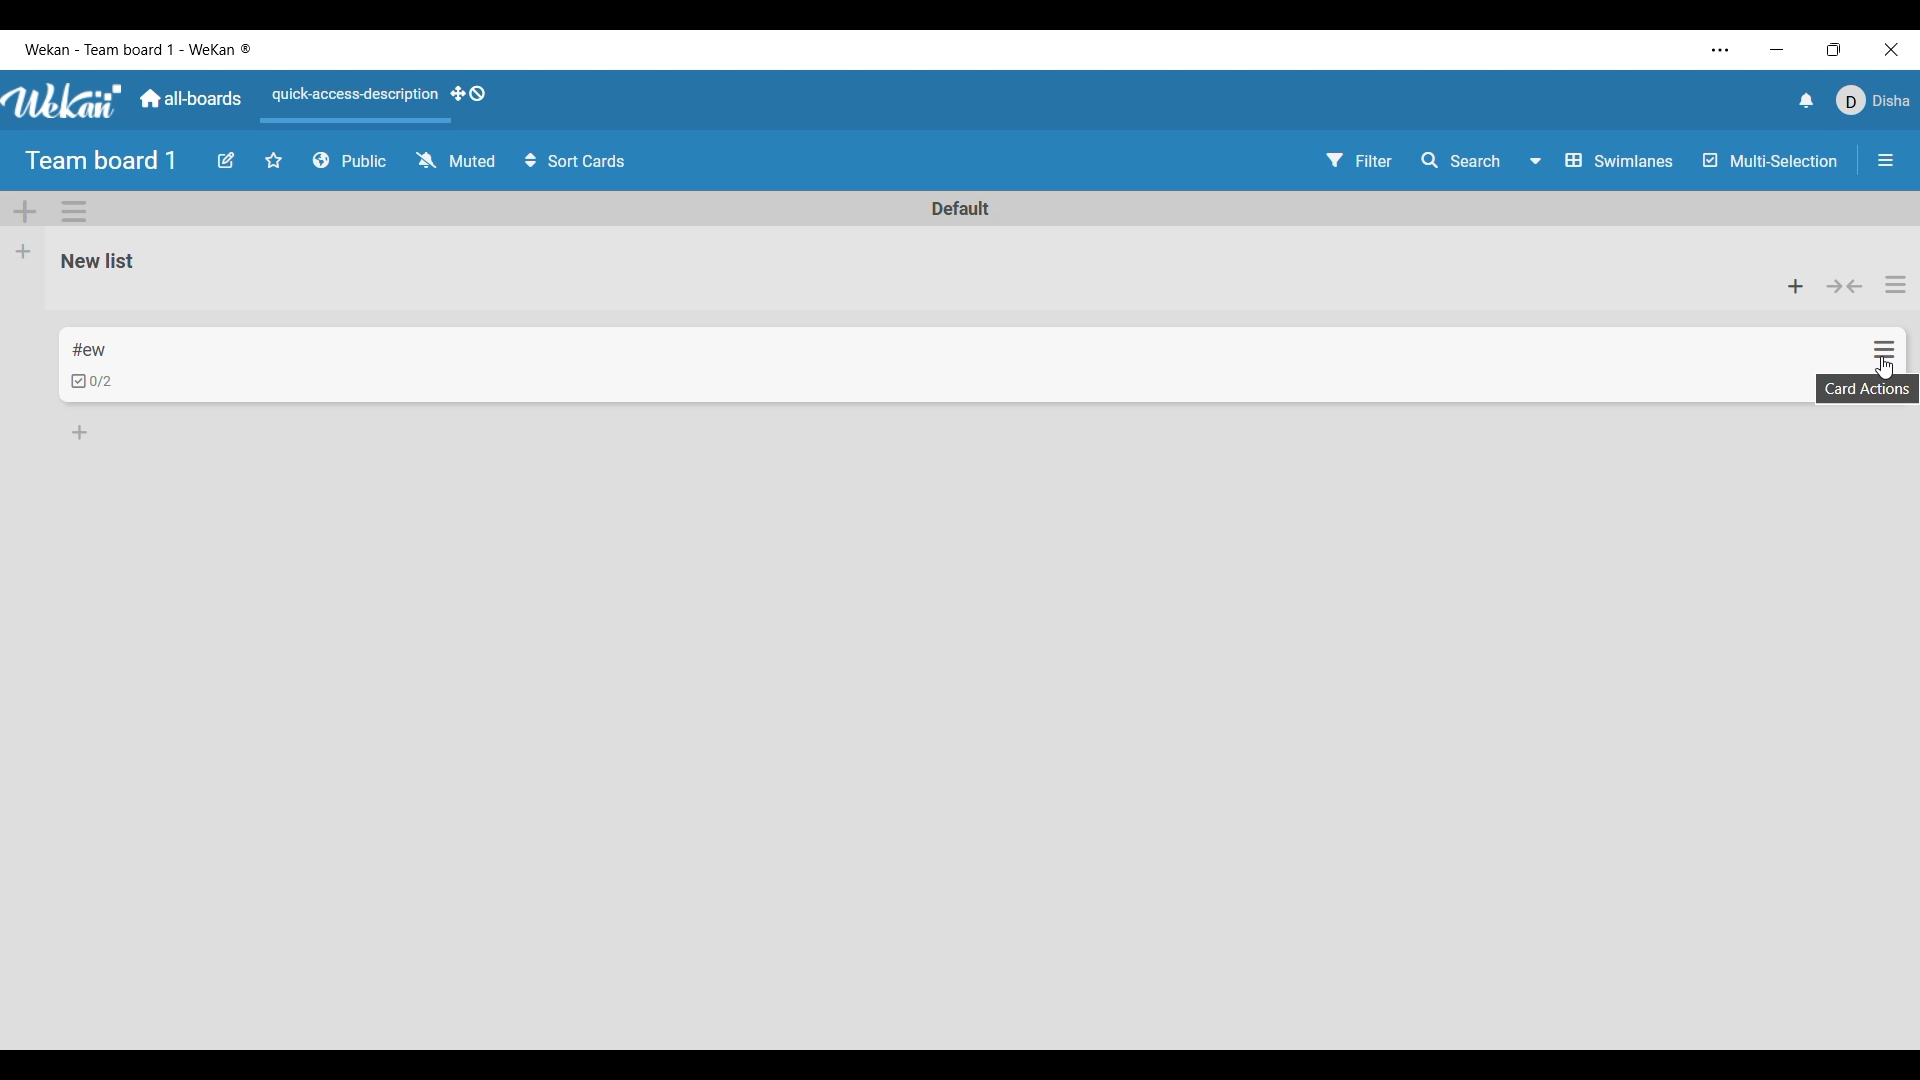  I want to click on Swimlane name, so click(961, 208).